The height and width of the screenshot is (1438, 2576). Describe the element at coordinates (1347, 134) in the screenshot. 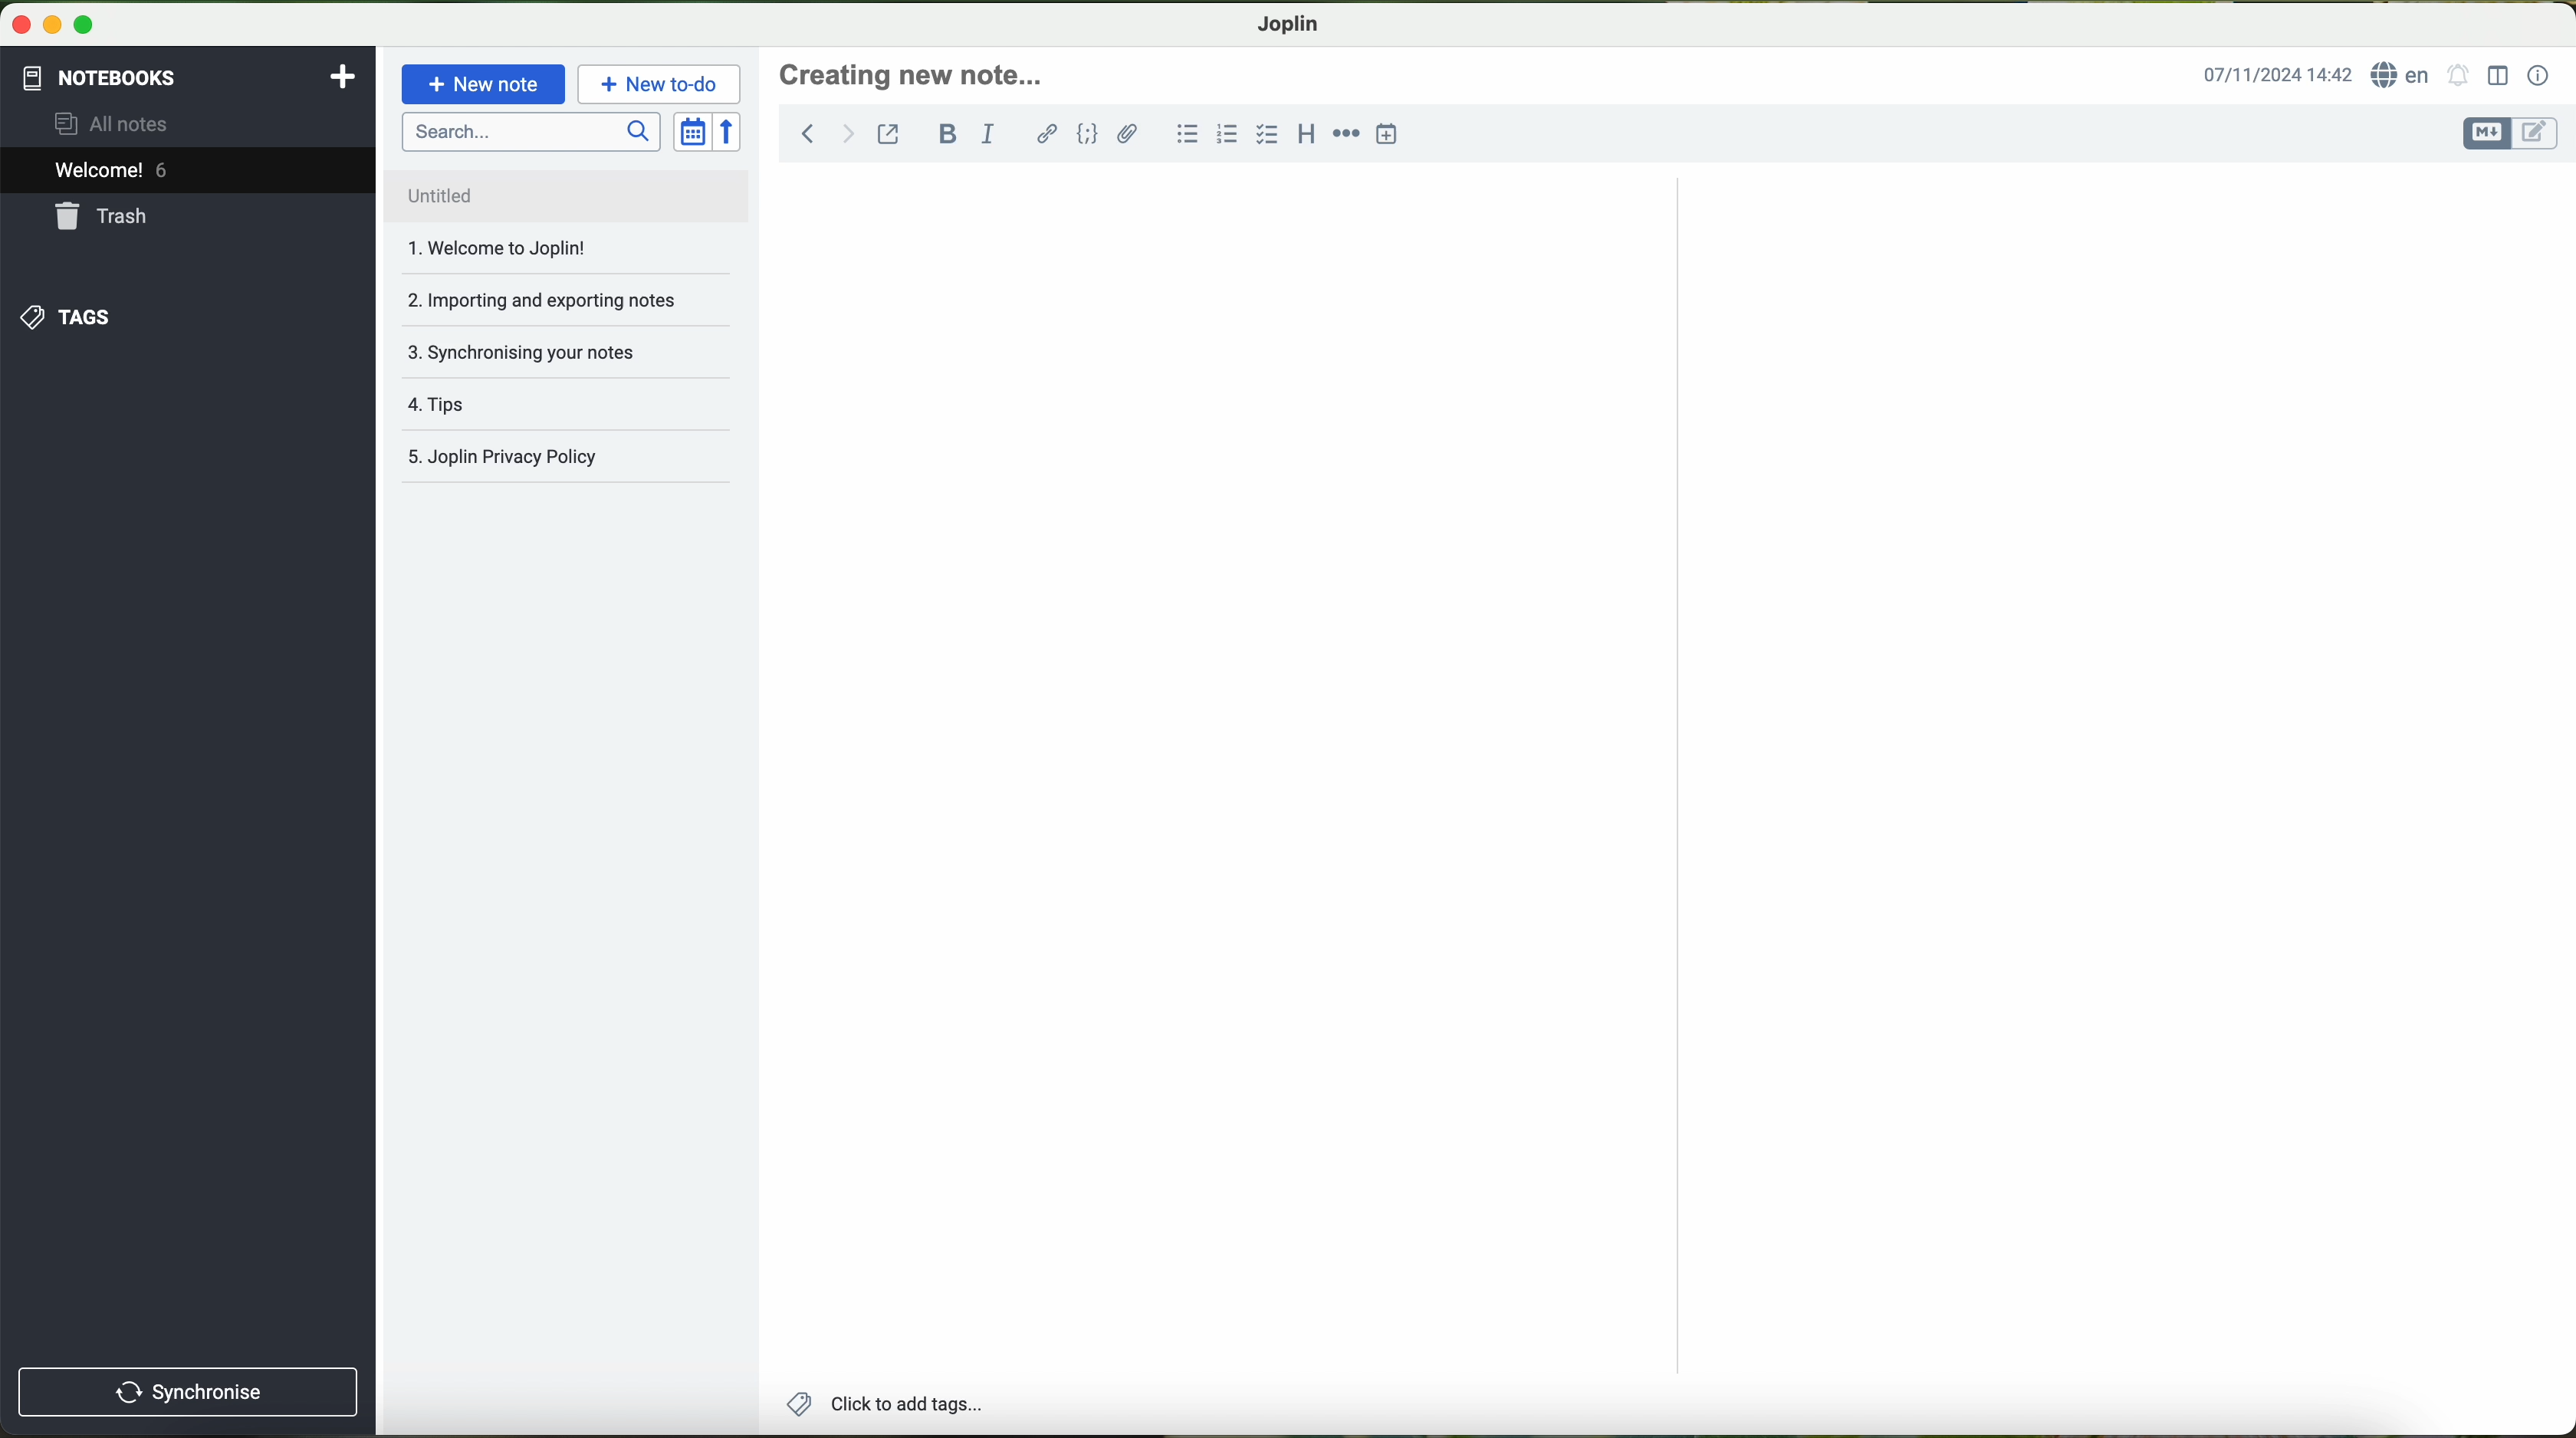

I see `horizontal rule` at that location.